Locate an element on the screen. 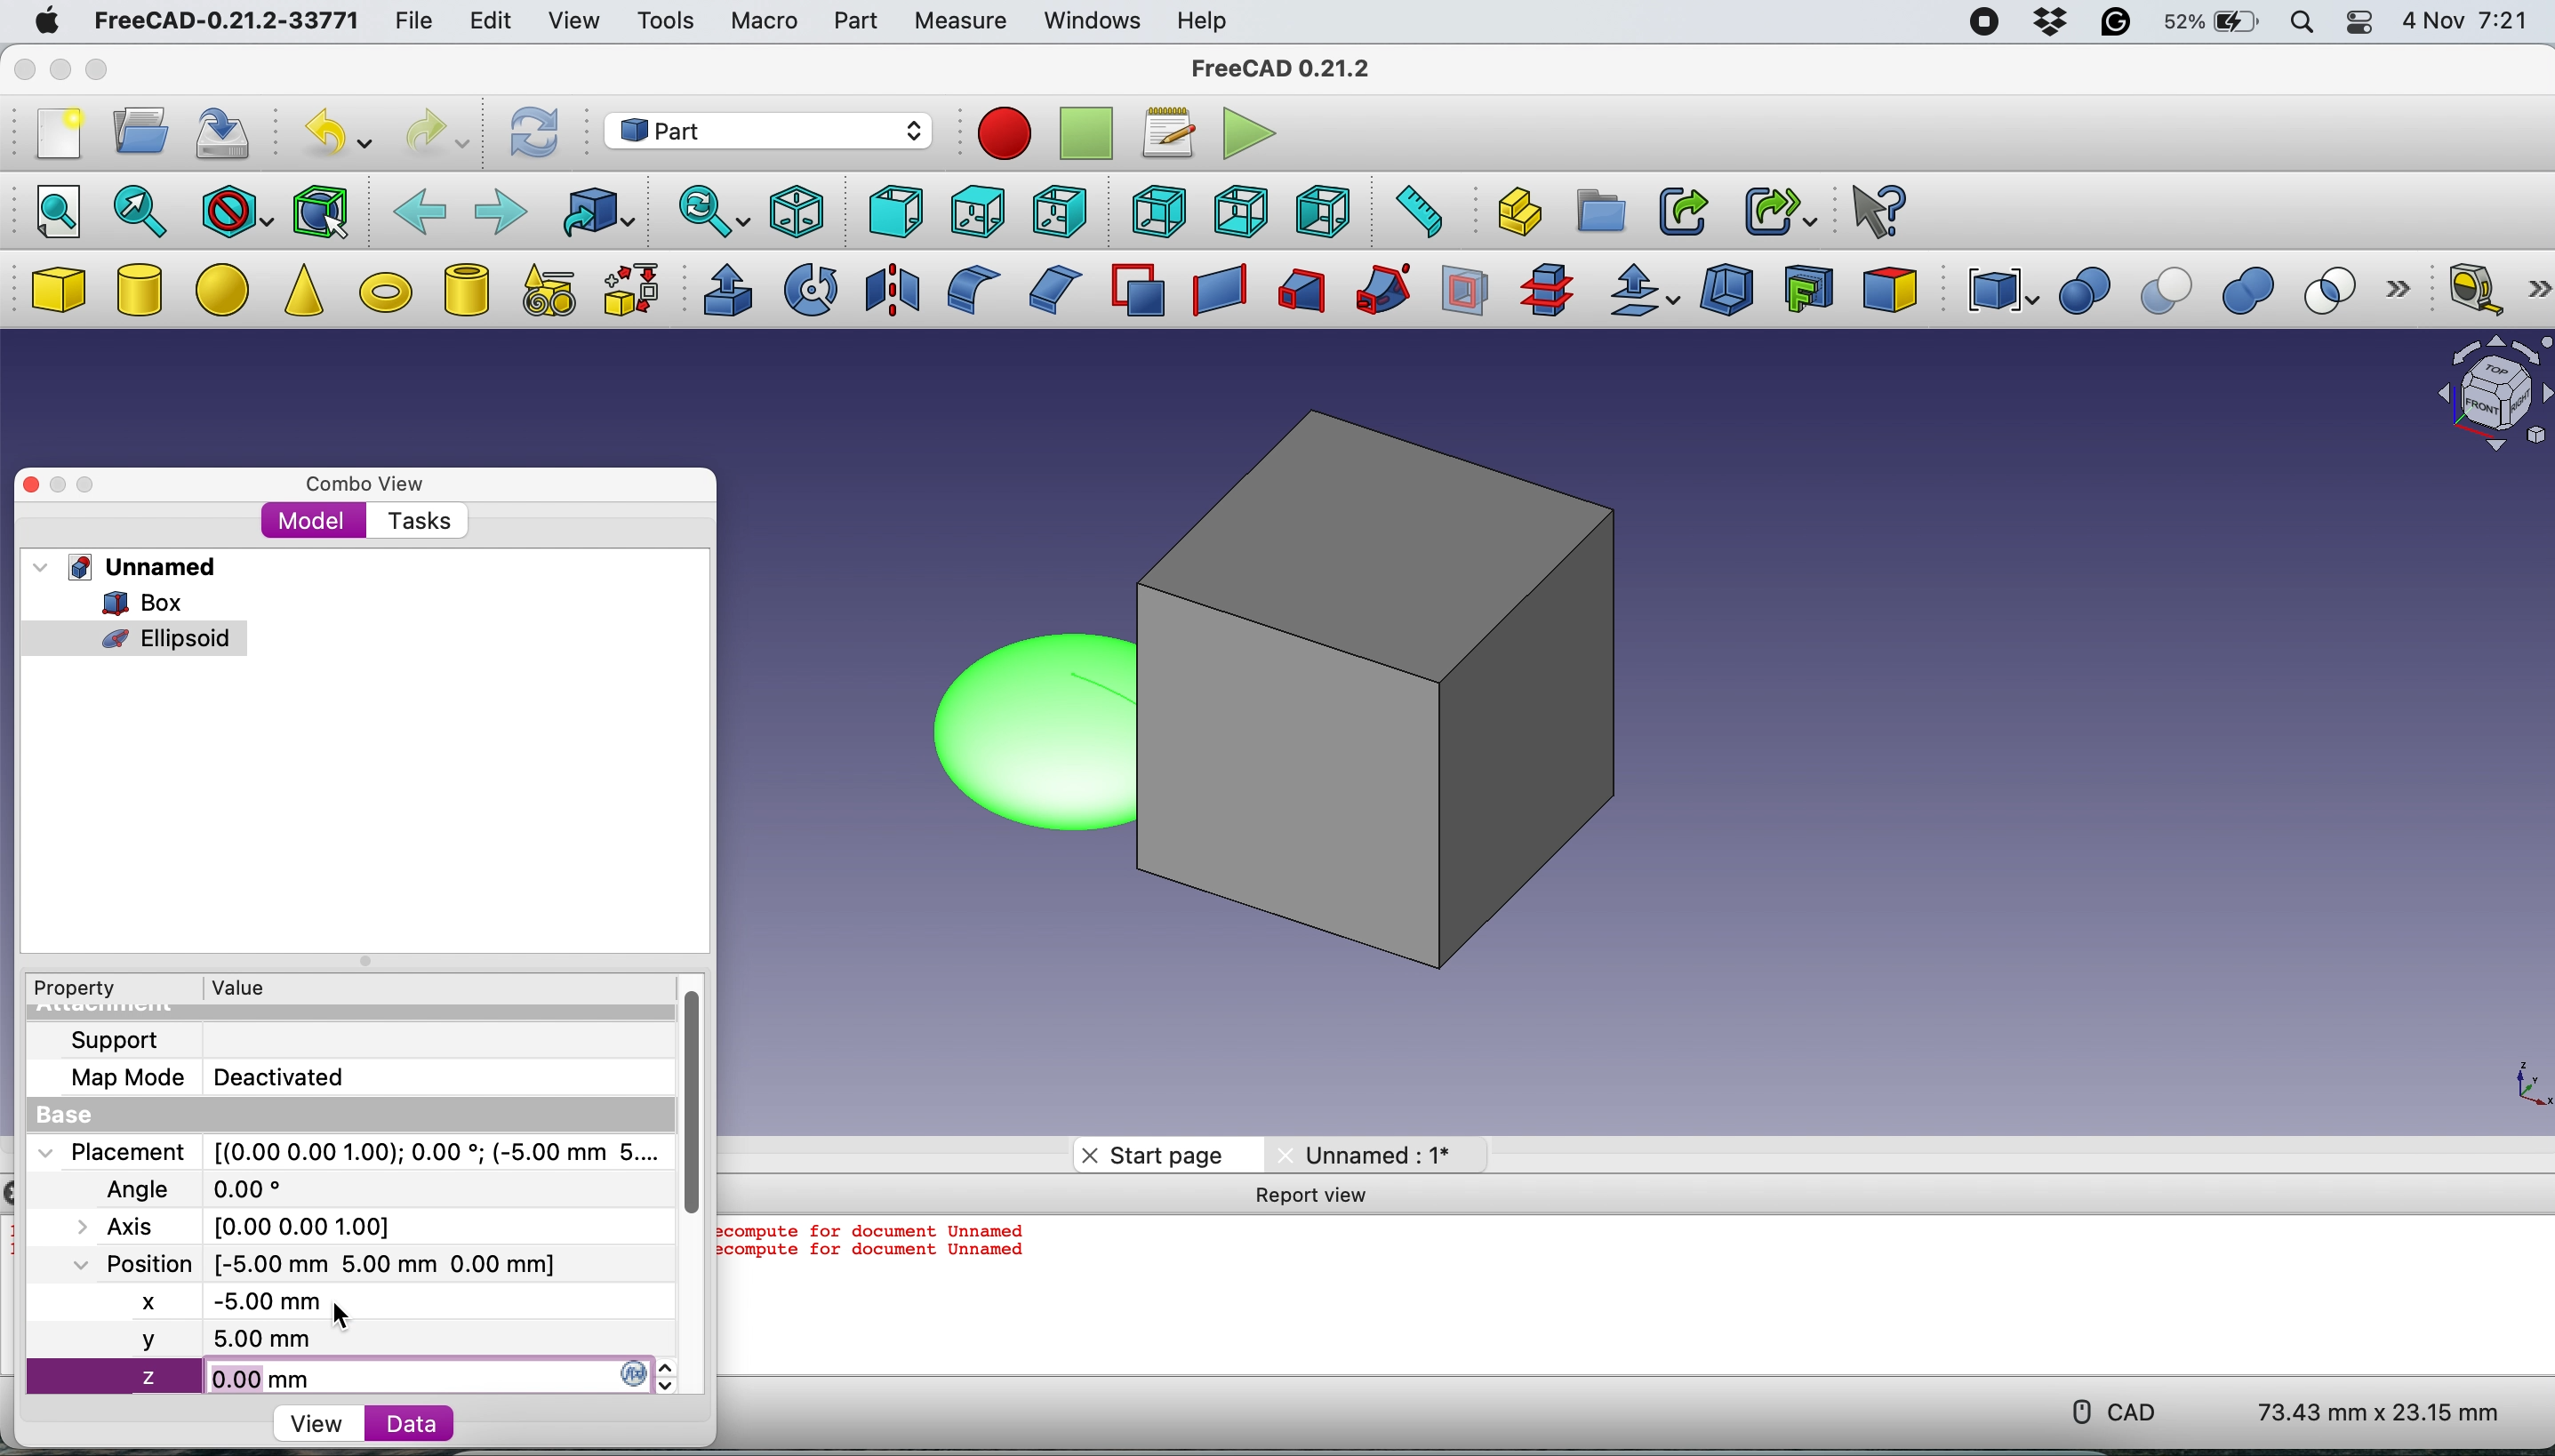  mirroring is located at coordinates (893, 288).